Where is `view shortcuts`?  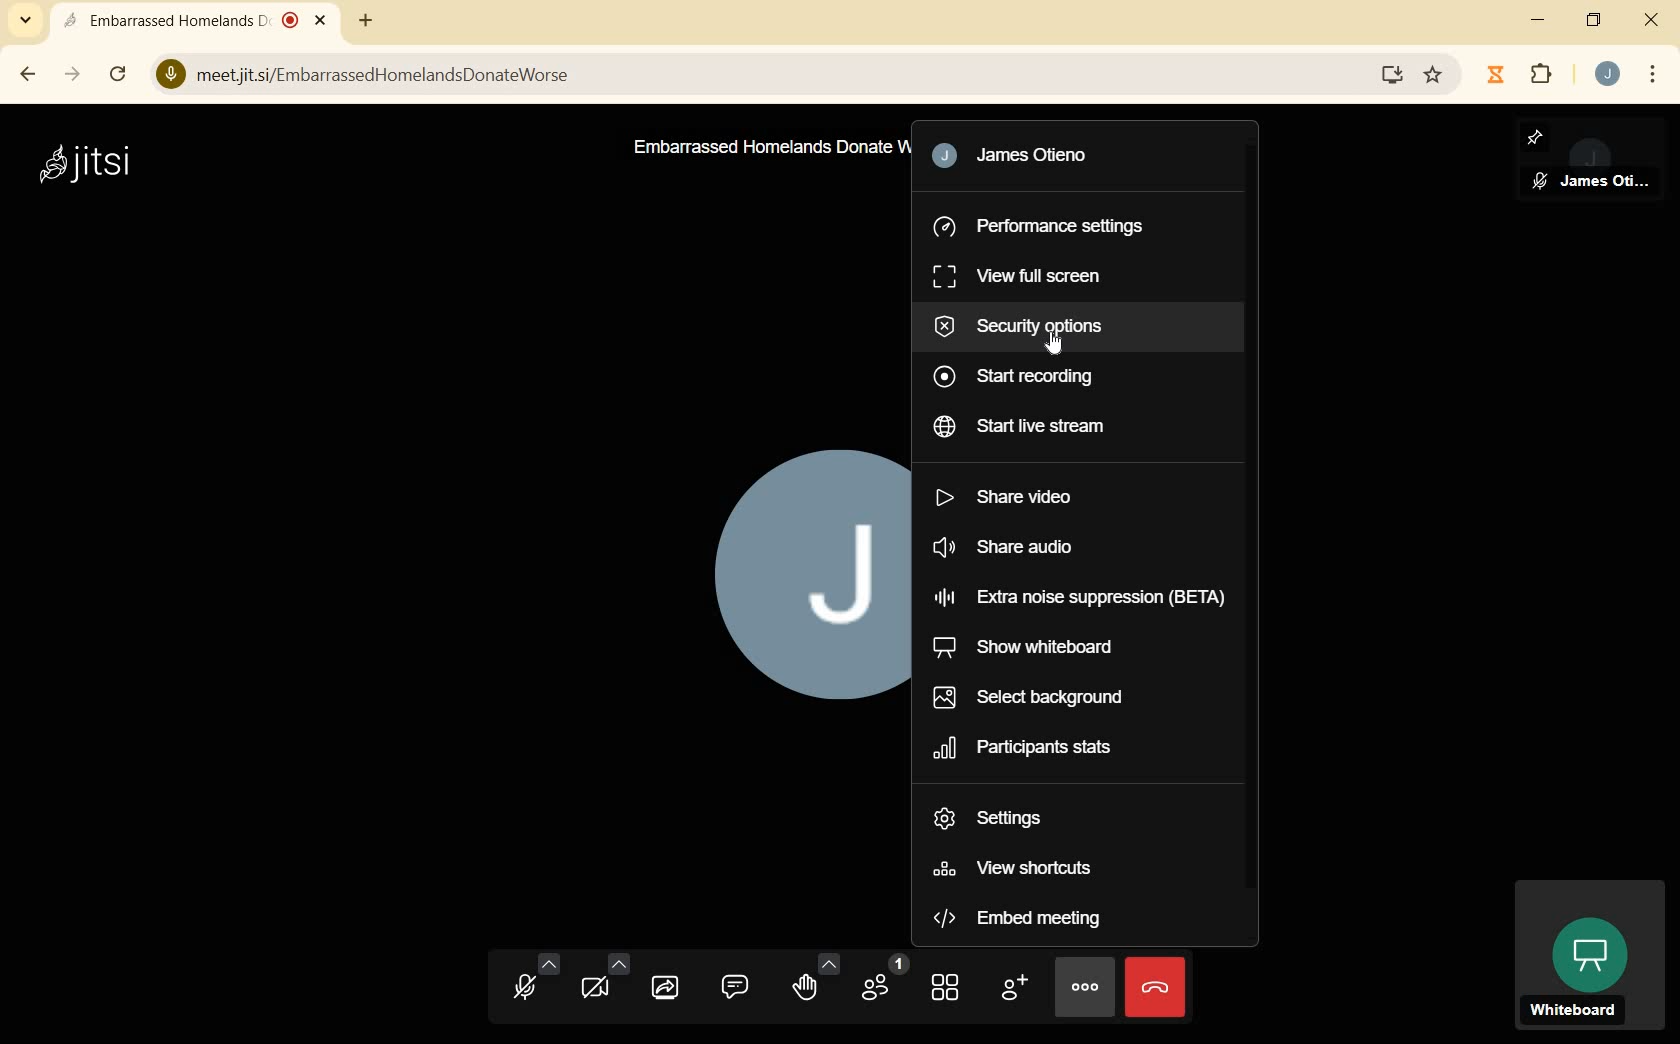
view shortcuts is located at coordinates (1026, 867).